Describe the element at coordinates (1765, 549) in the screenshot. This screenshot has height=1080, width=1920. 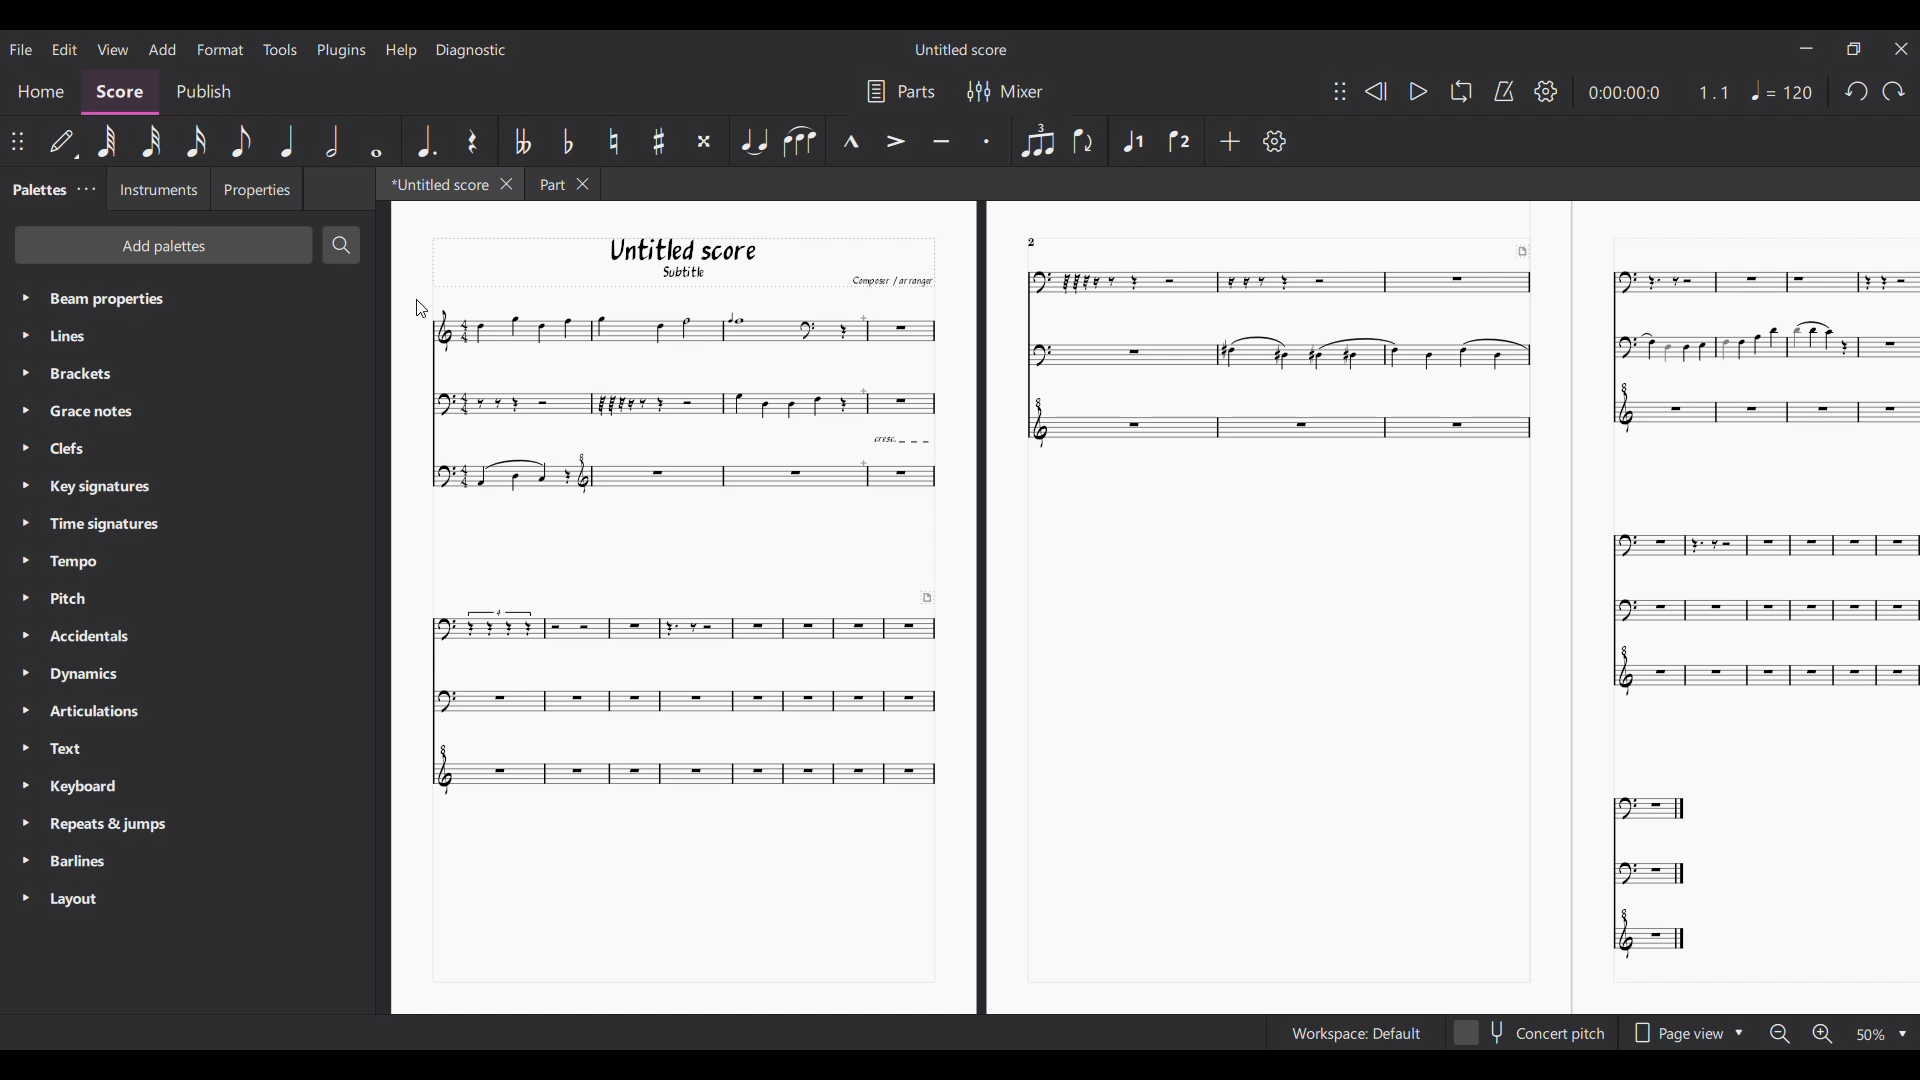
I see `` at that location.